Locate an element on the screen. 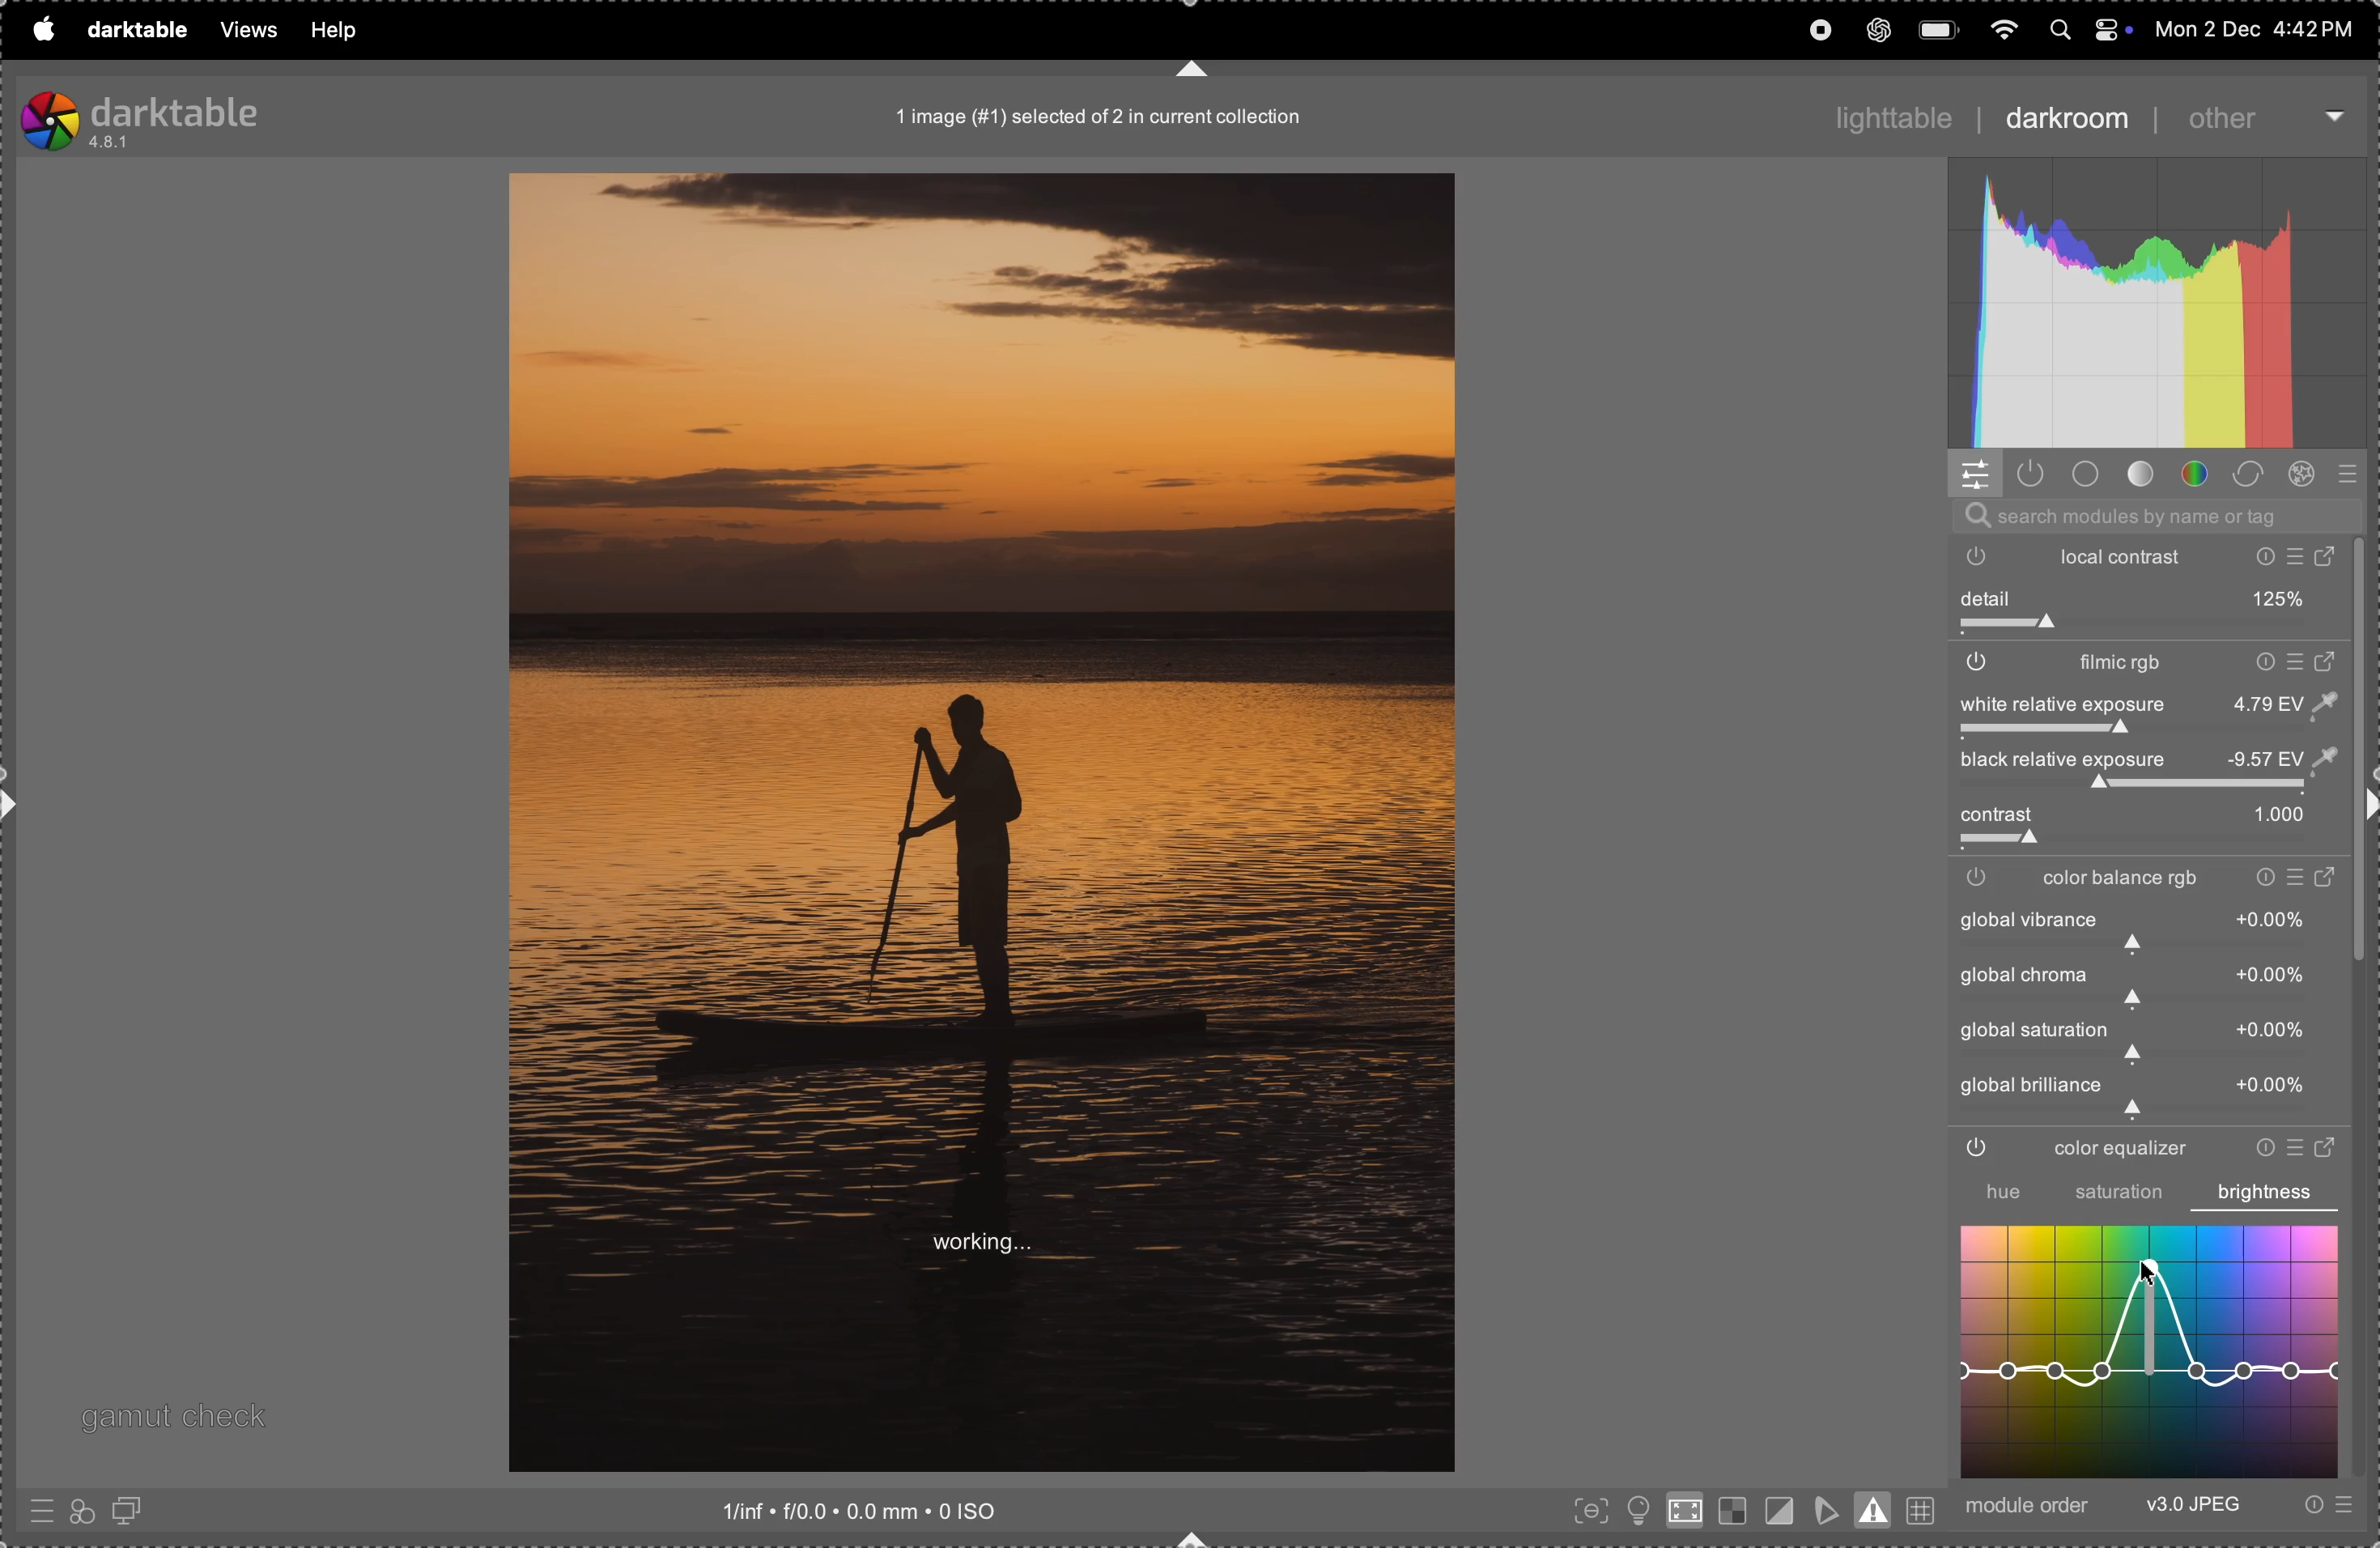  other is located at coordinates (2254, 118).